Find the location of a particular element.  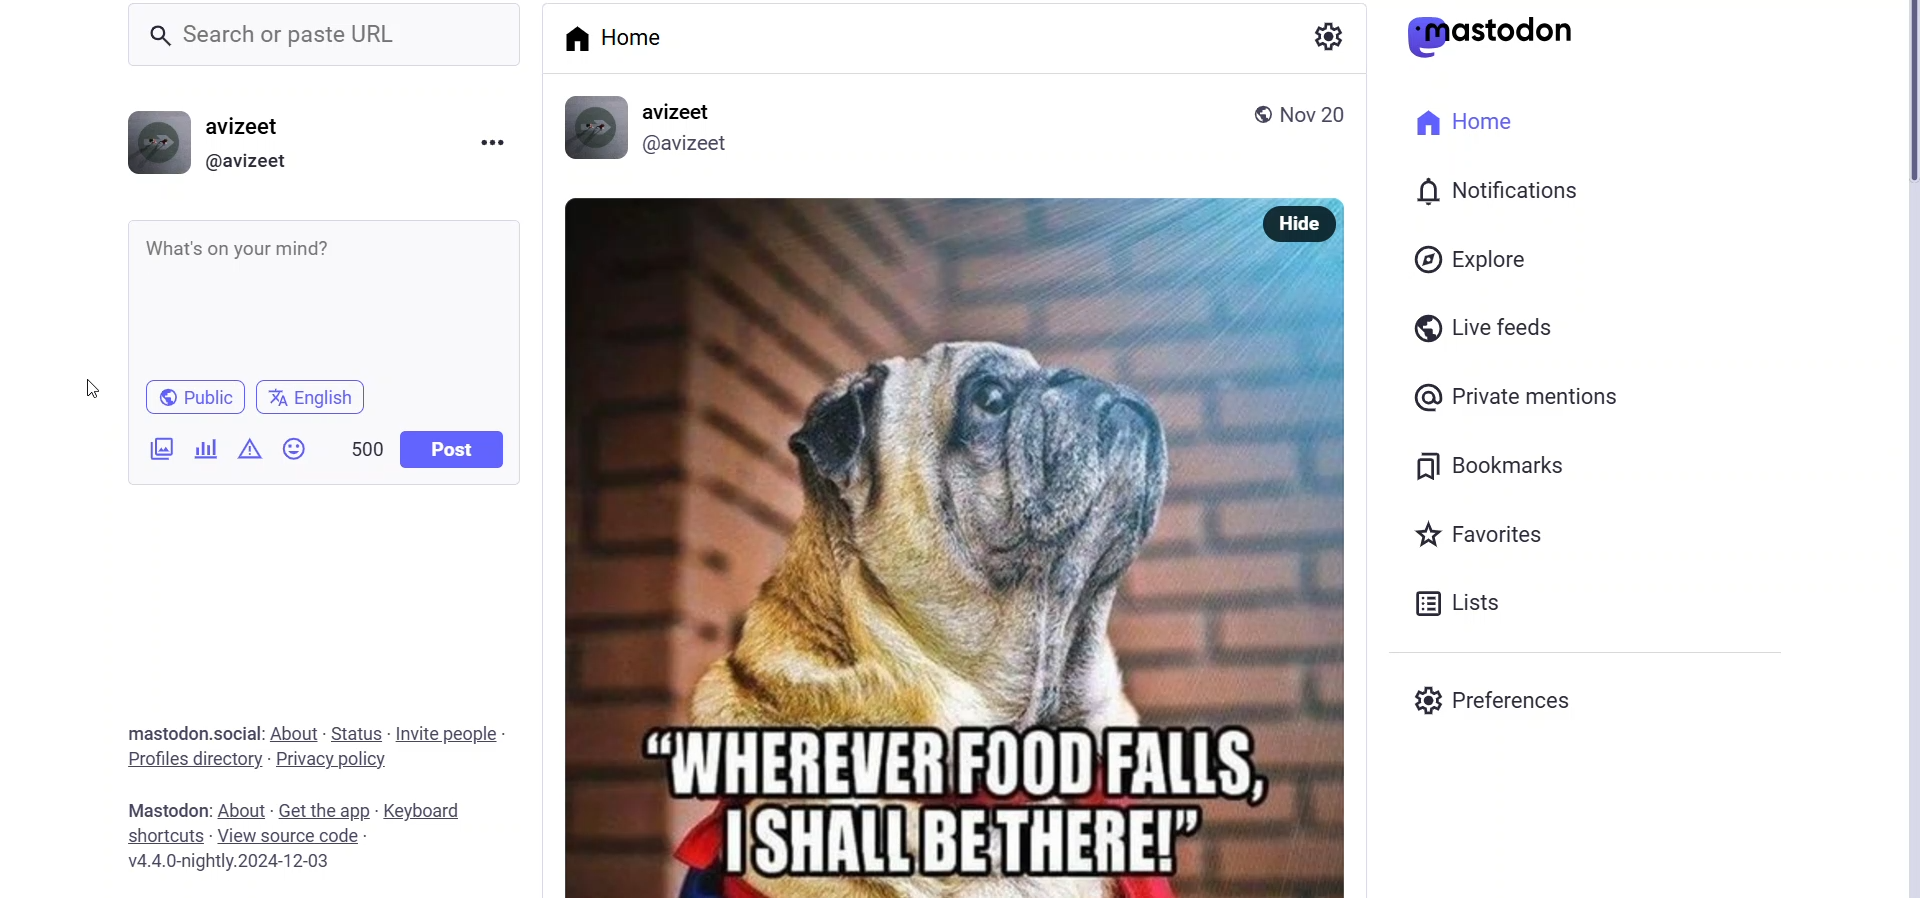

Cursor is located at coordinates (81, 388).